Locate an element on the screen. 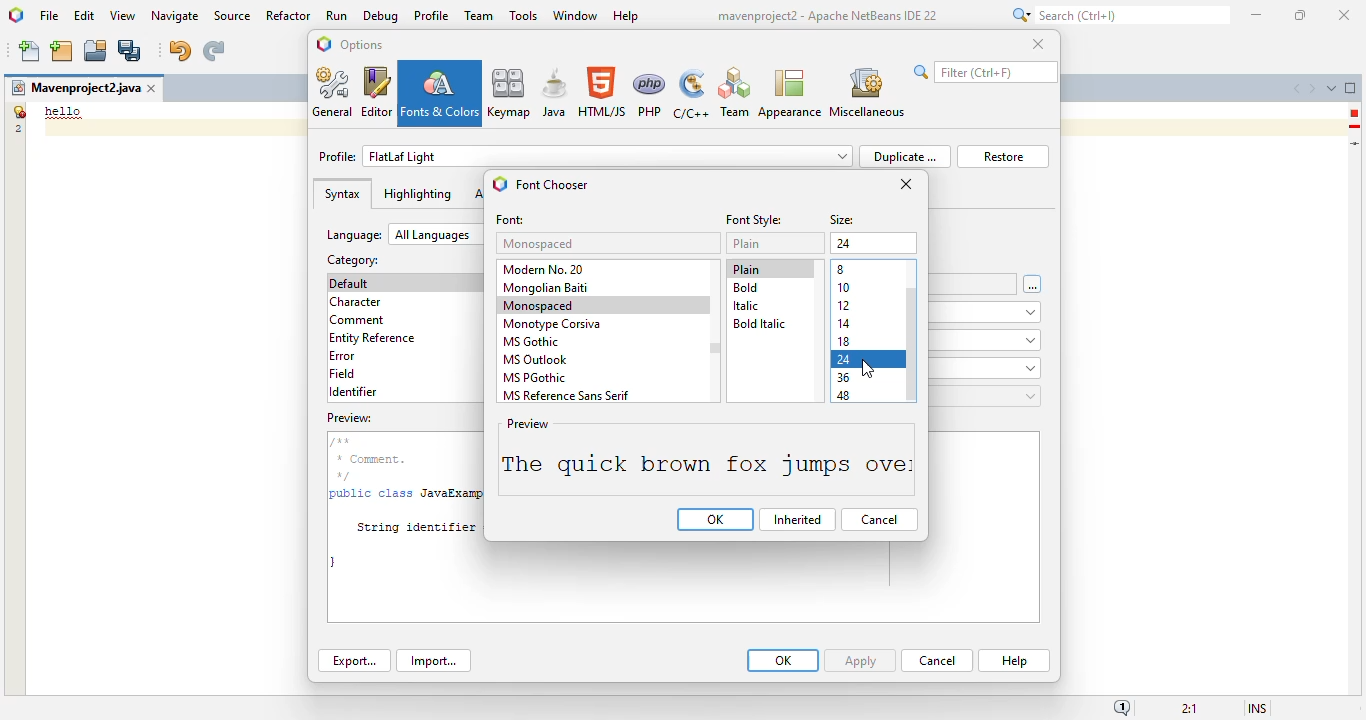 This screenshot has height=720, width=1366. title is located at coordinates (826, 16).